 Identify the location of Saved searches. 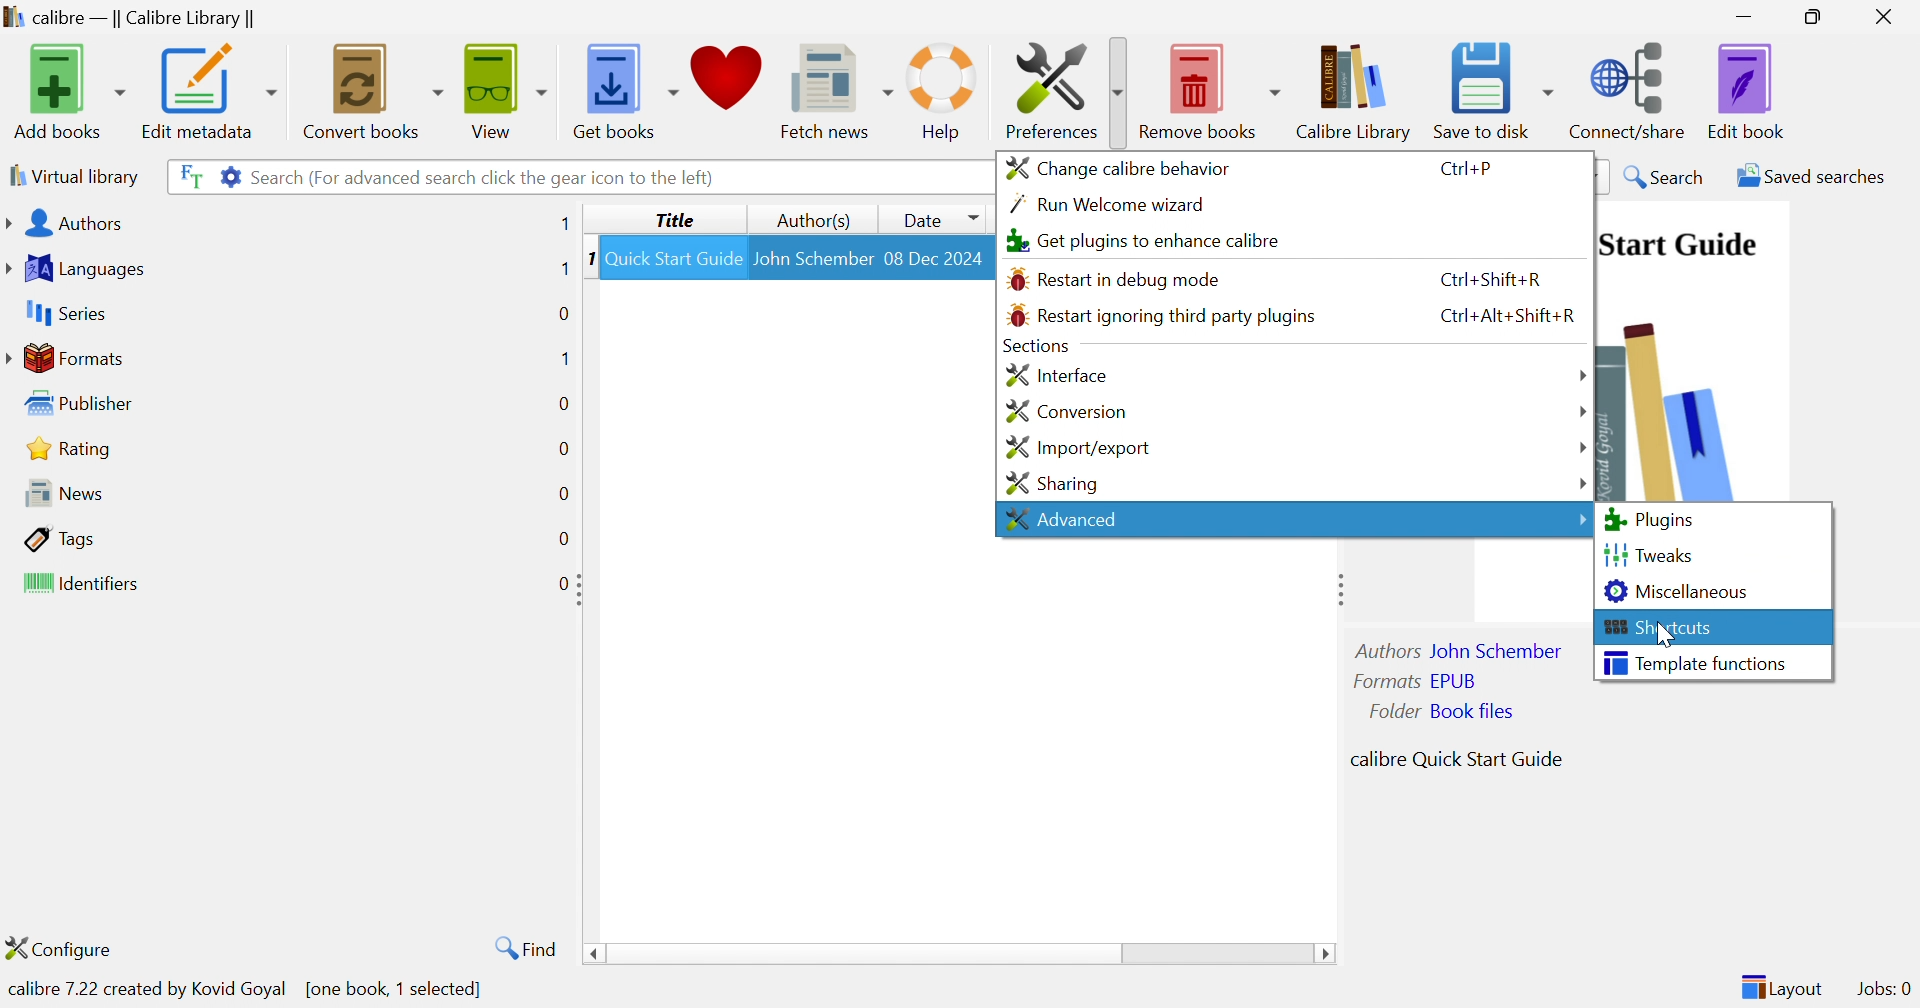
(1809, 176).